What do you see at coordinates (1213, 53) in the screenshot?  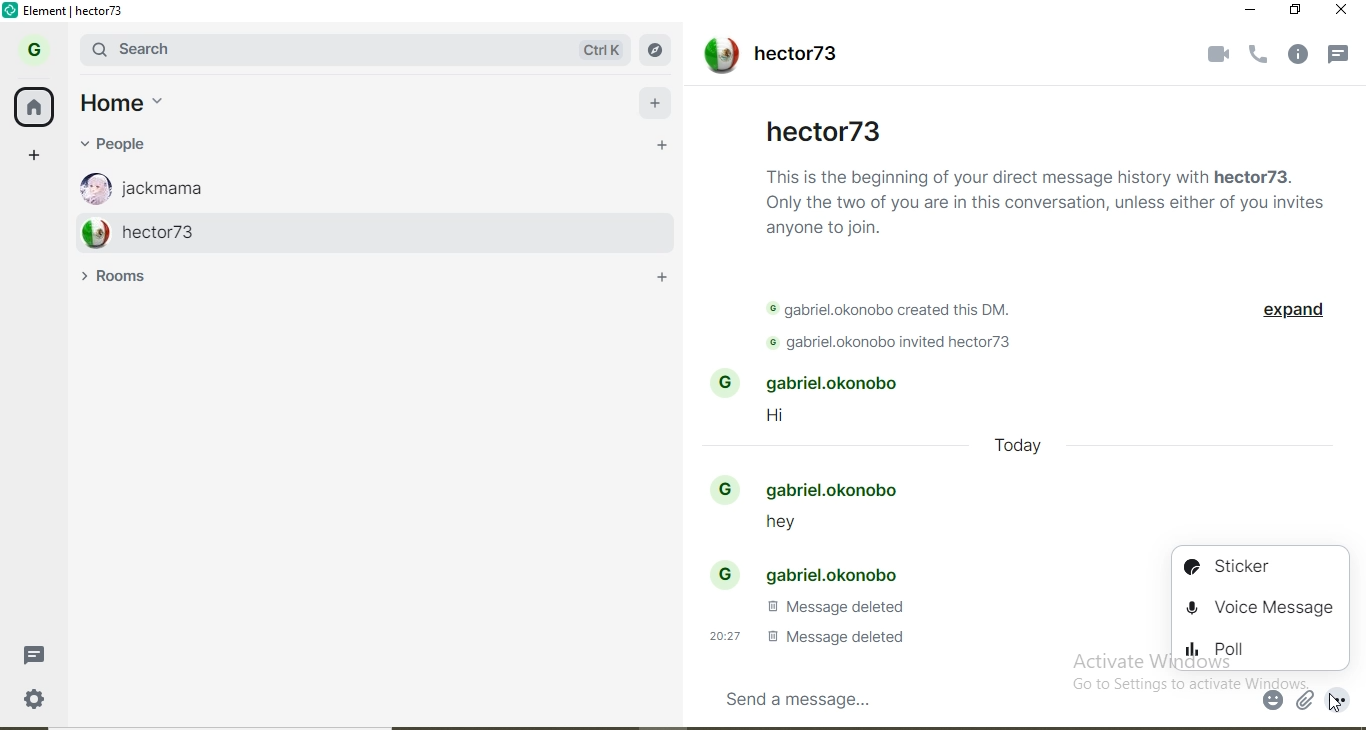 I see `video call` at bounding box center [1213, 53].